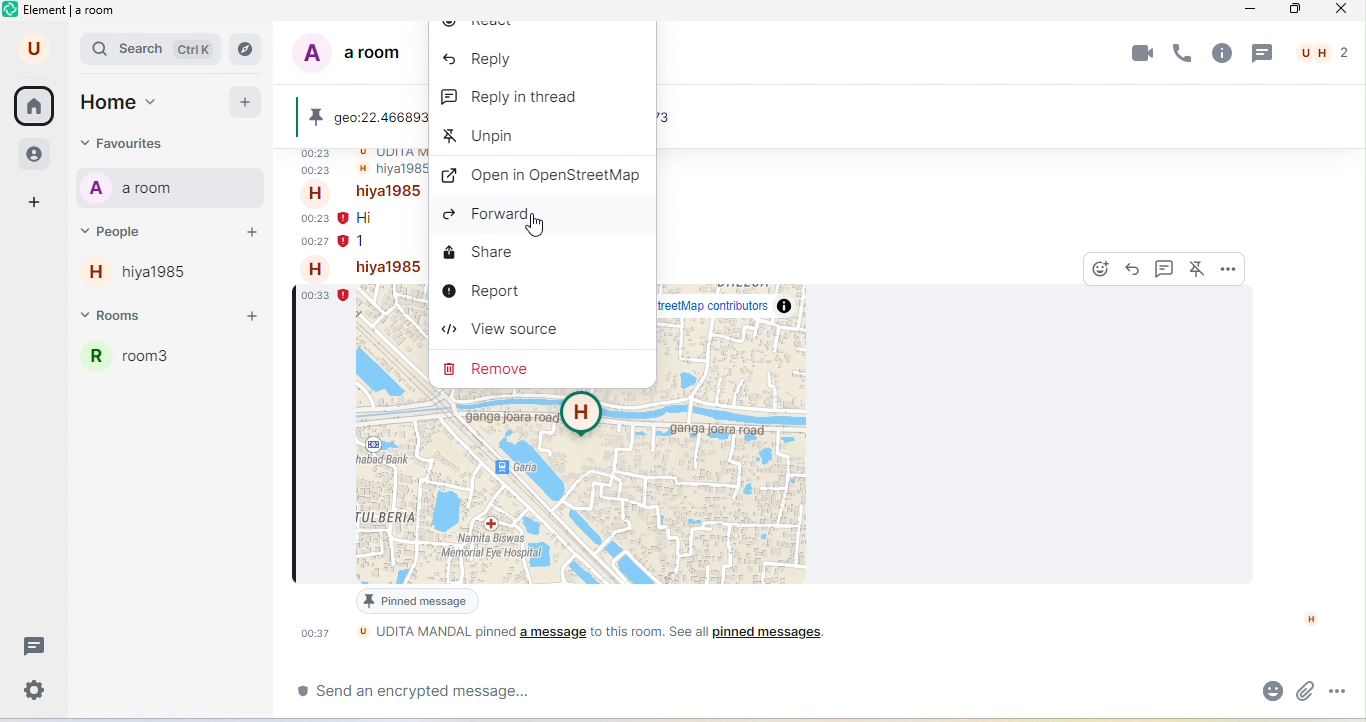 The width and height of the screenshot is (1366, 722). Describe the element at coordinates (138, 230) in the screenshot. I see `people` at that location.